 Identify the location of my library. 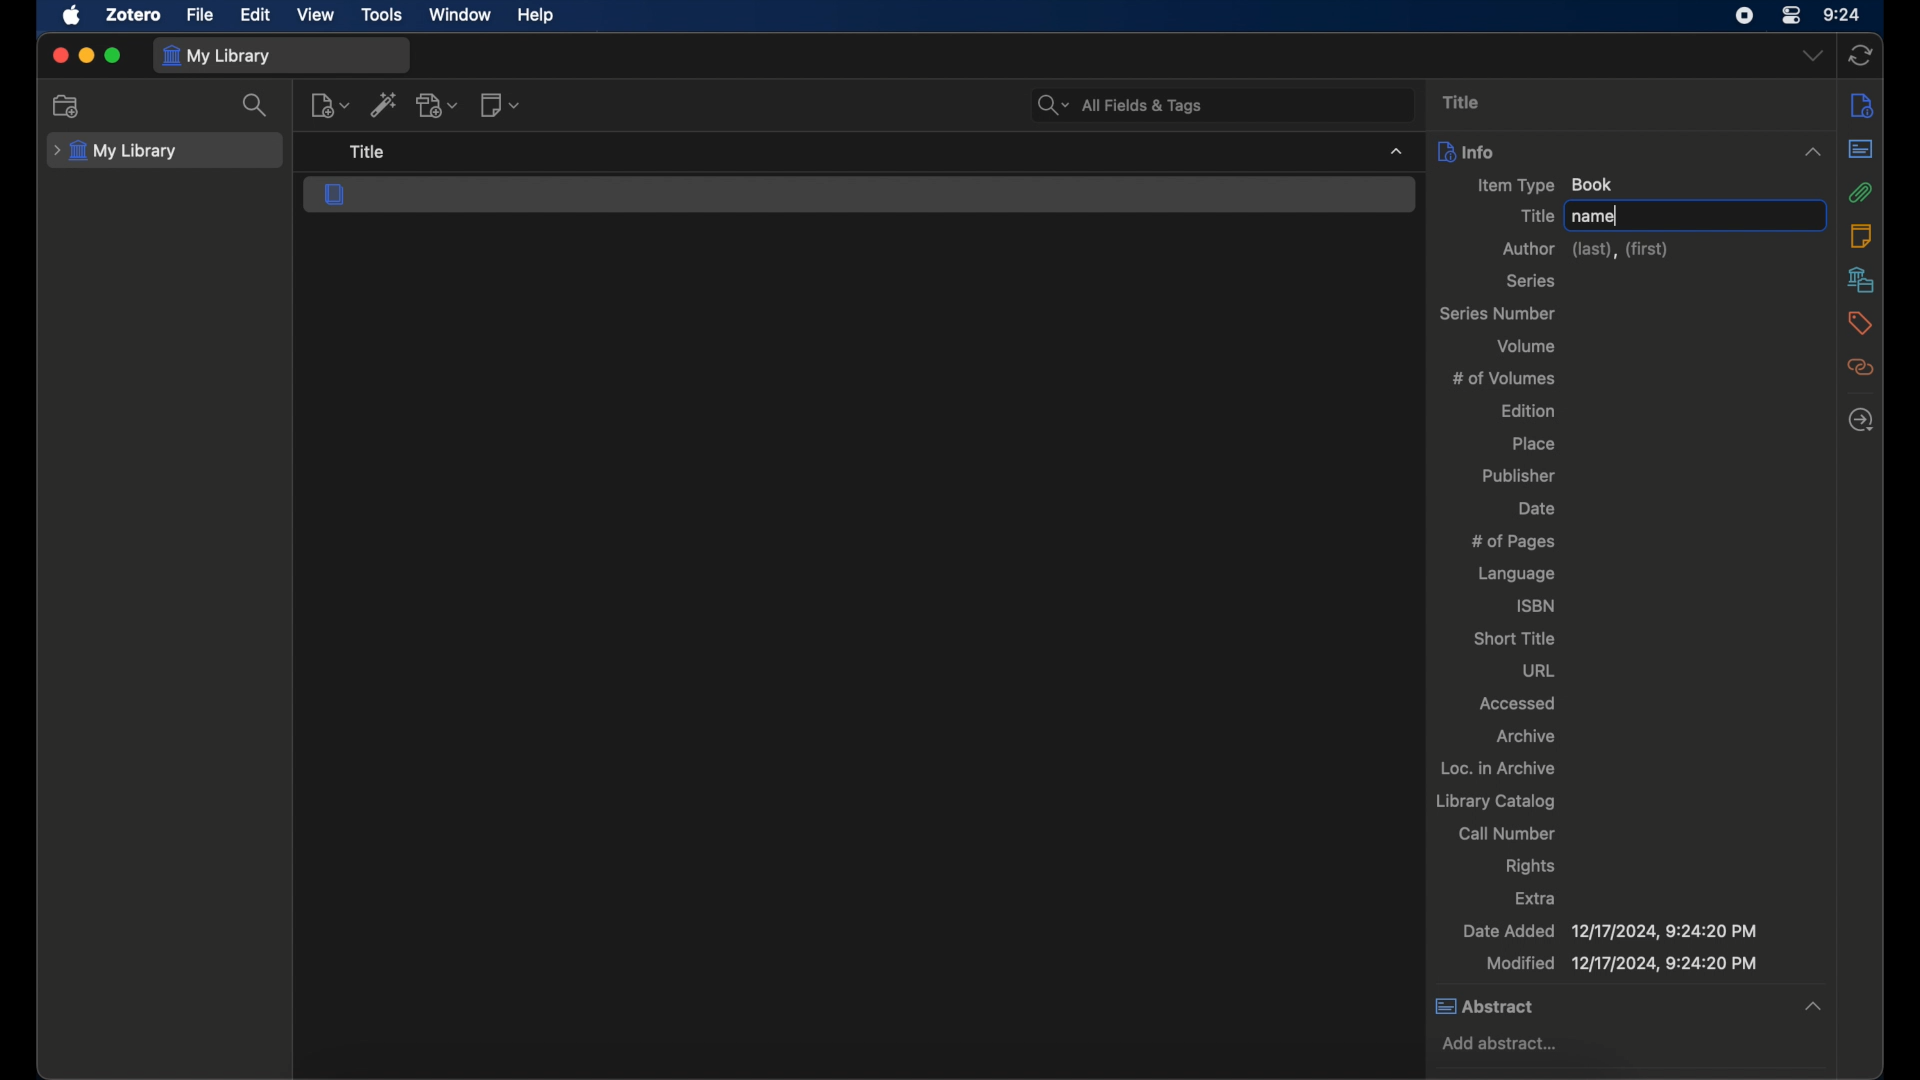
(115, 152).